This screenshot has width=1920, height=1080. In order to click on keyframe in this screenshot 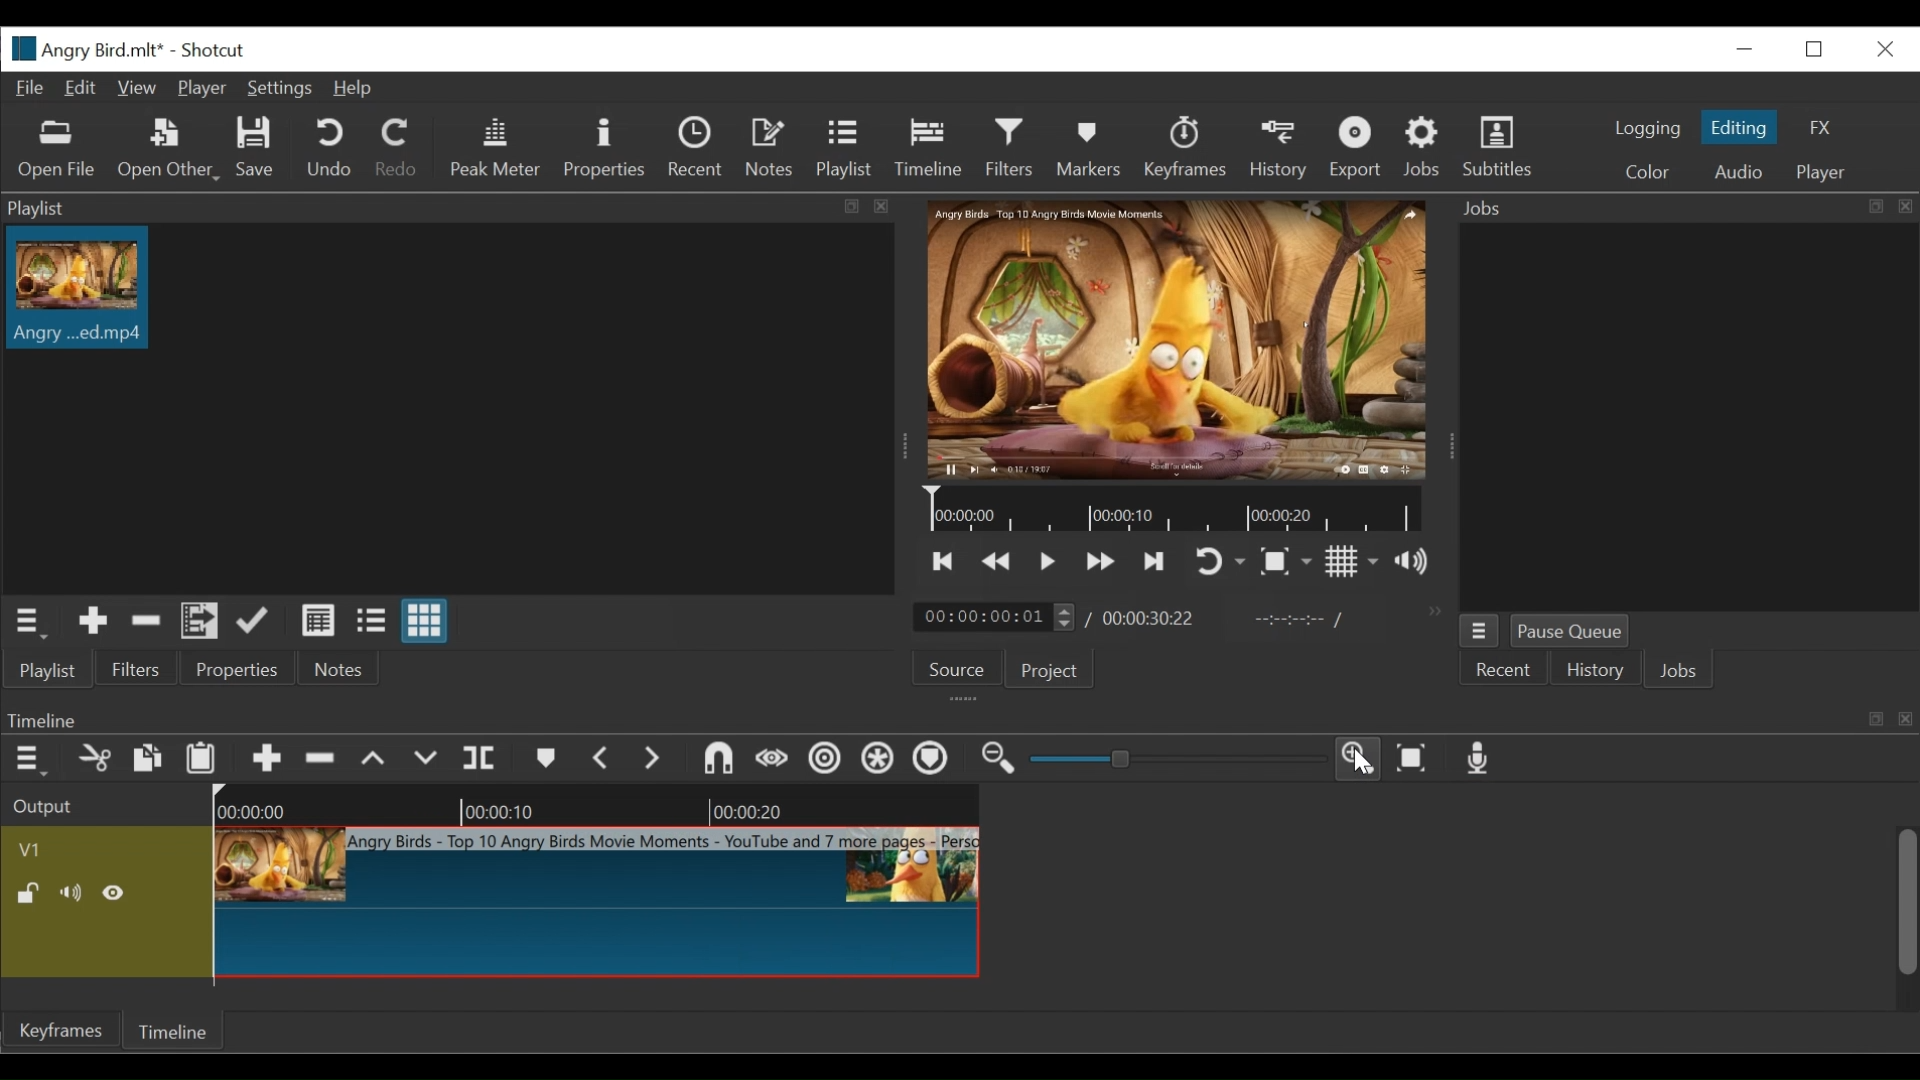, I will do `click(65, 1033)`.